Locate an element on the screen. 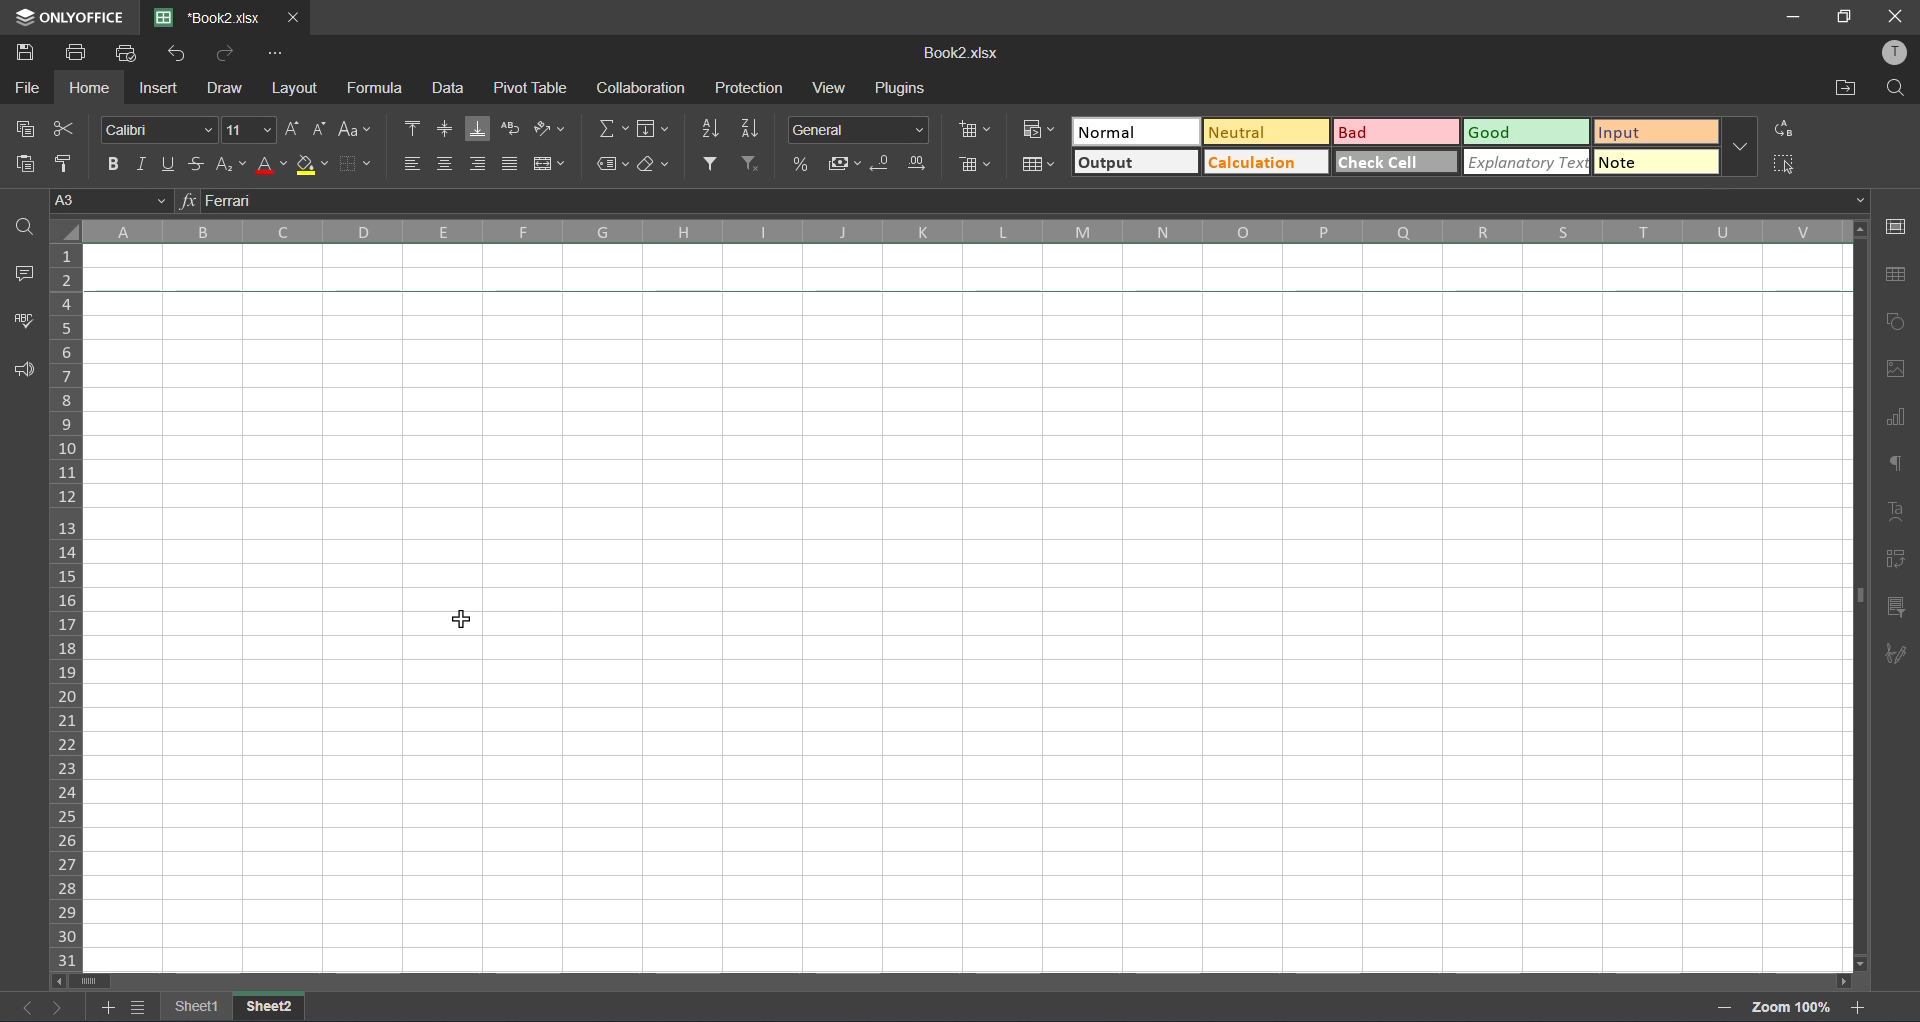 This screenshot has width=1920, height=1022. data is located at coordinates (447, 87).